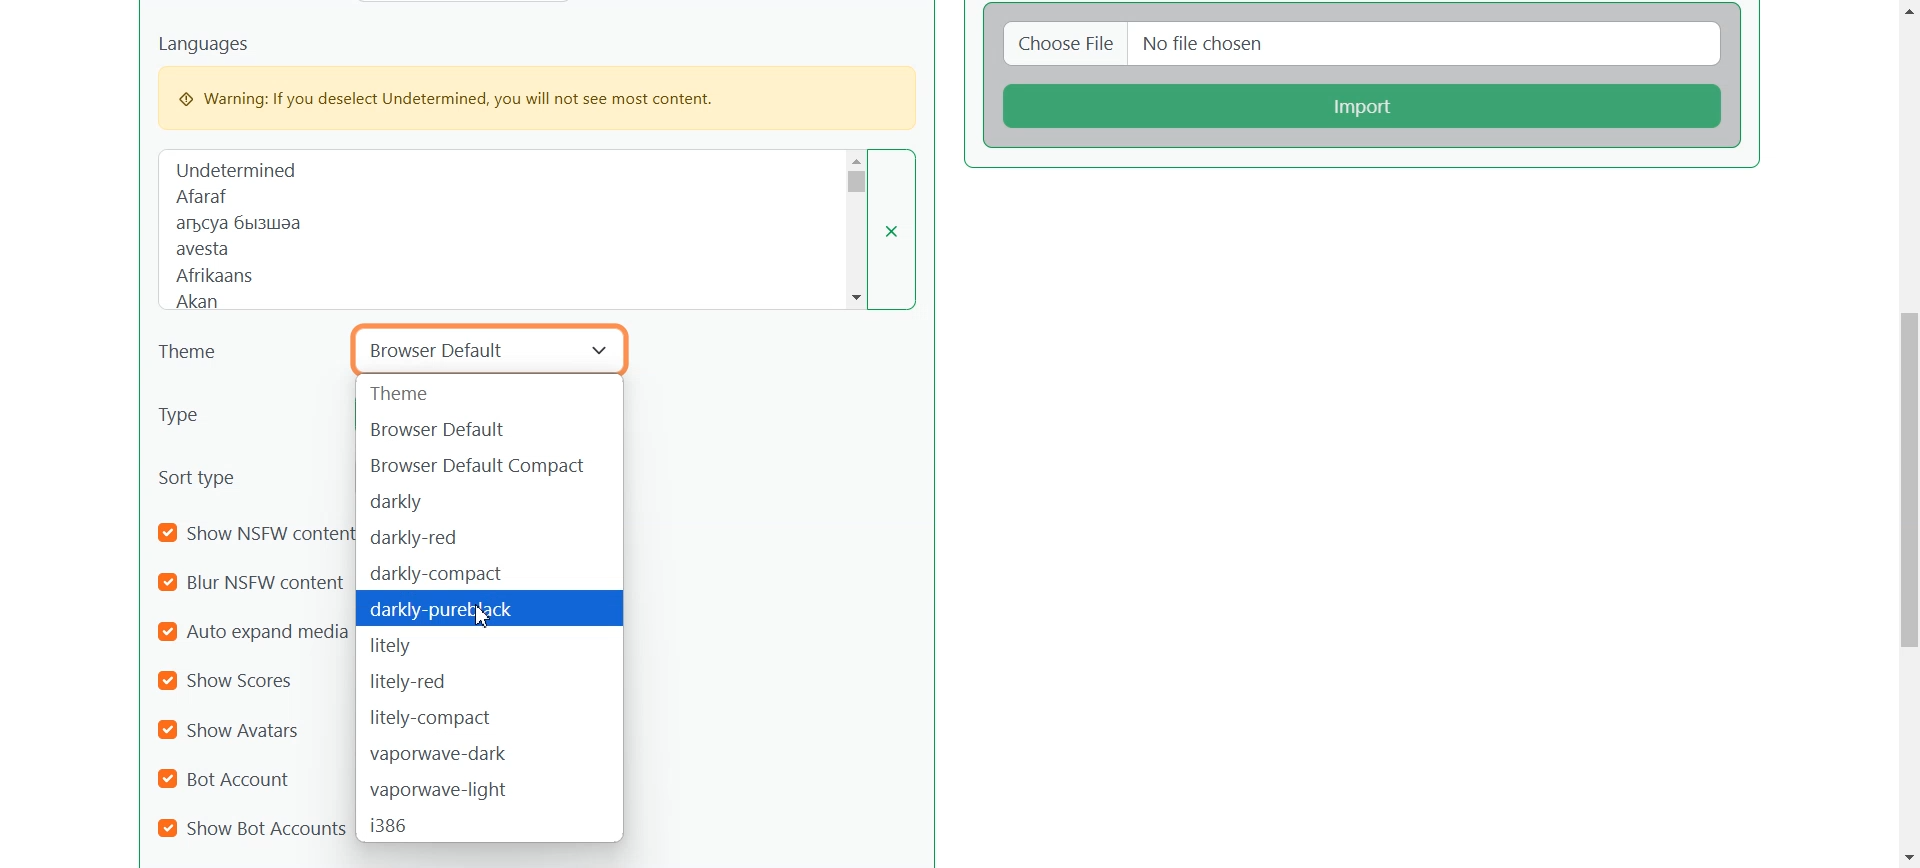  What do you see at coordinates (226, 414) in the screenshot?
I see `Type` at bounding box center [226, 414].